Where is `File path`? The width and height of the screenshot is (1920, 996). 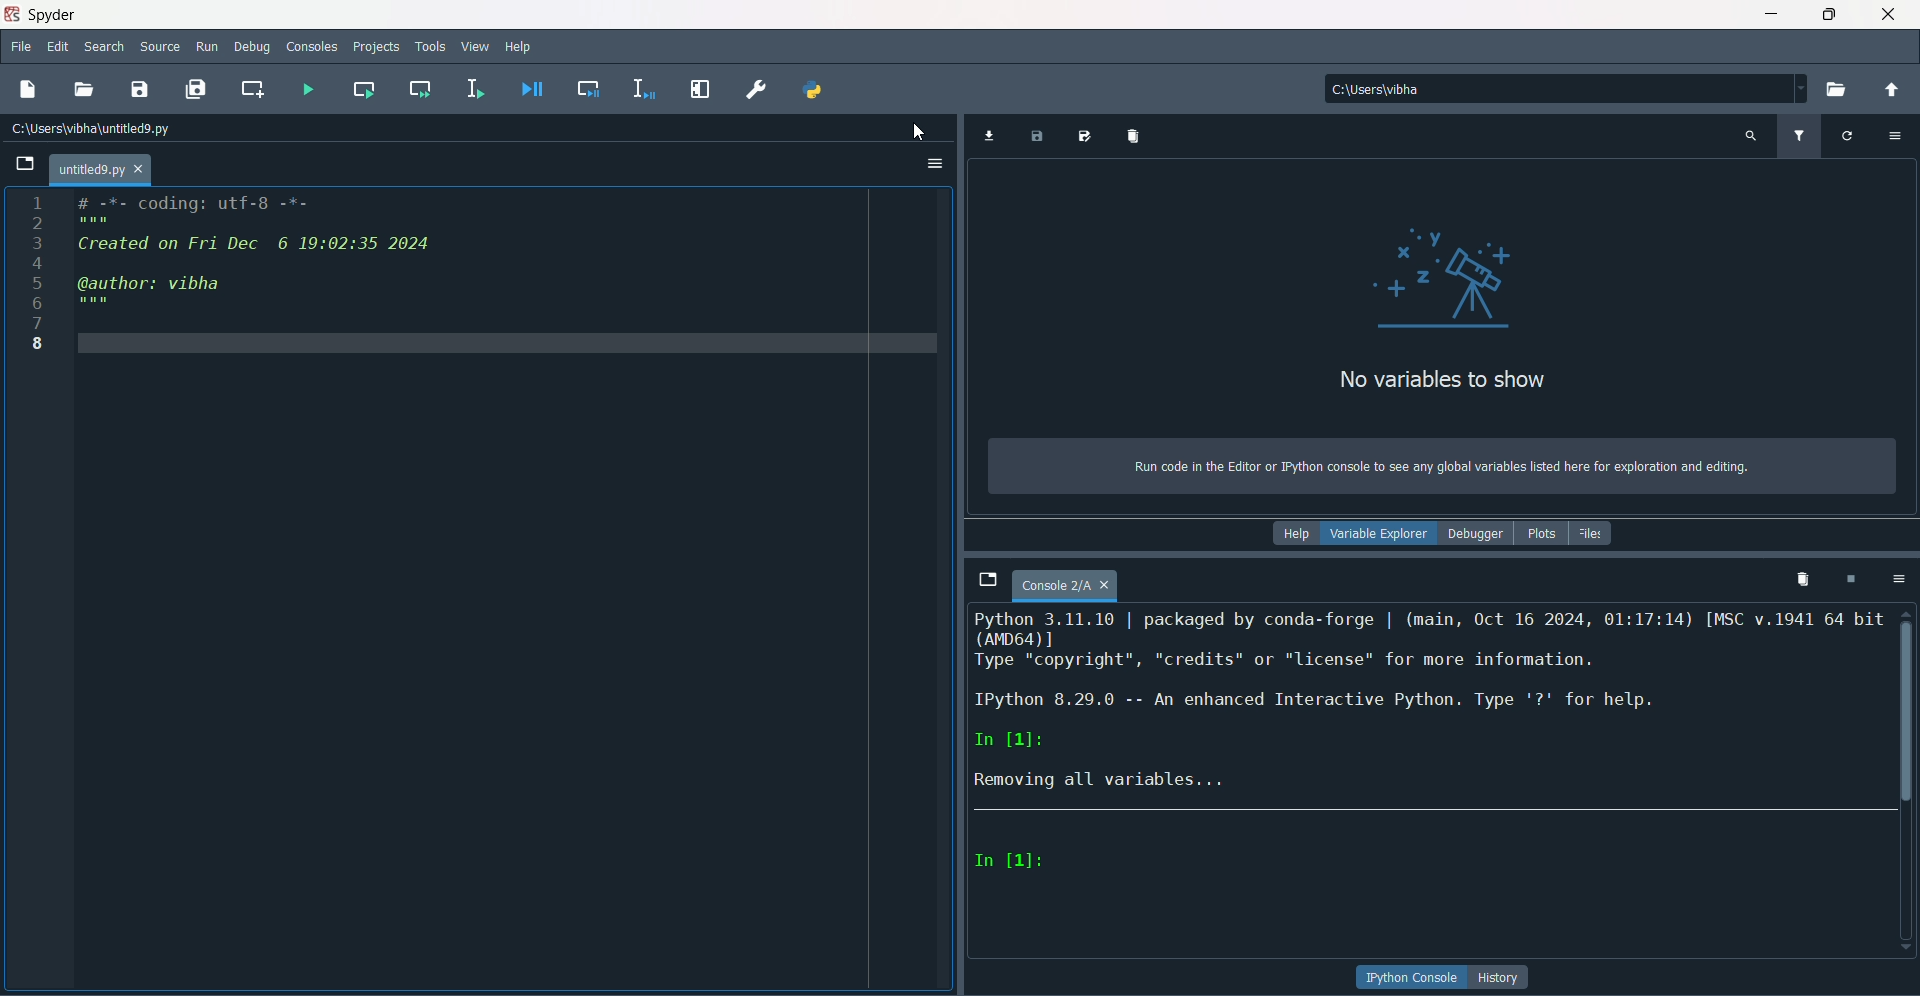
File path is located at coordinates (95, 128).